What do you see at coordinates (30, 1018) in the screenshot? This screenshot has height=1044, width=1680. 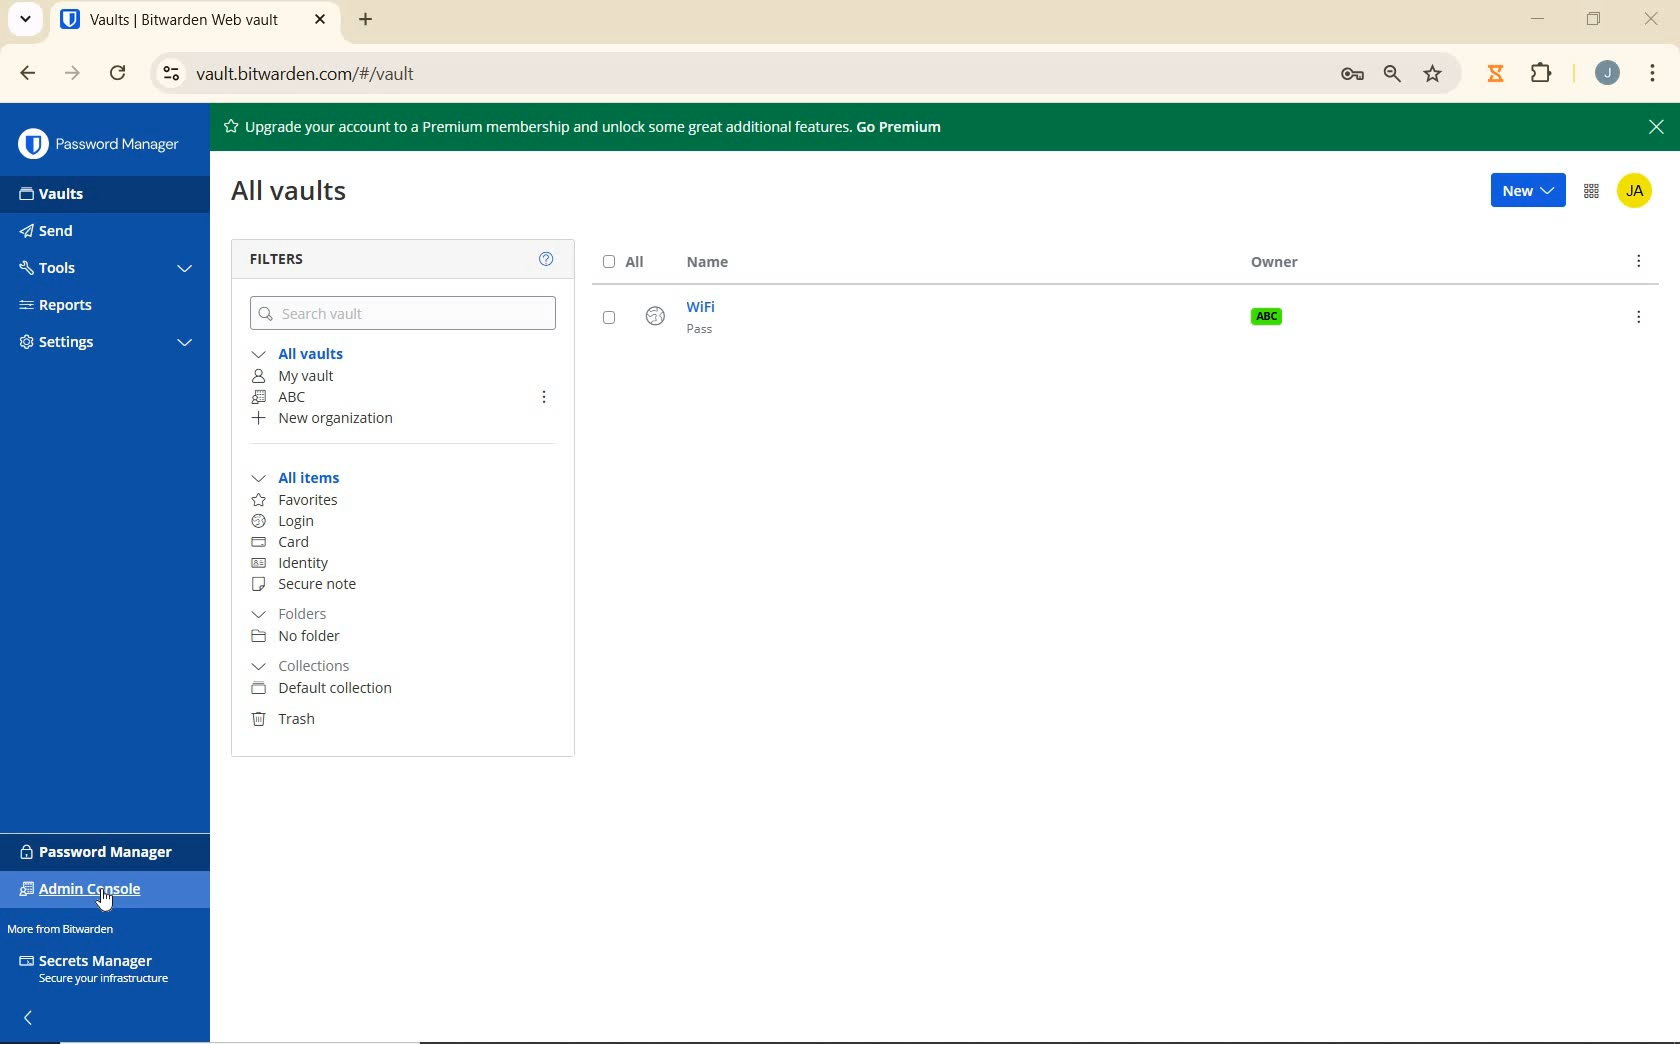 I see `COLLAPSE` at bounding box center [30, 1018].